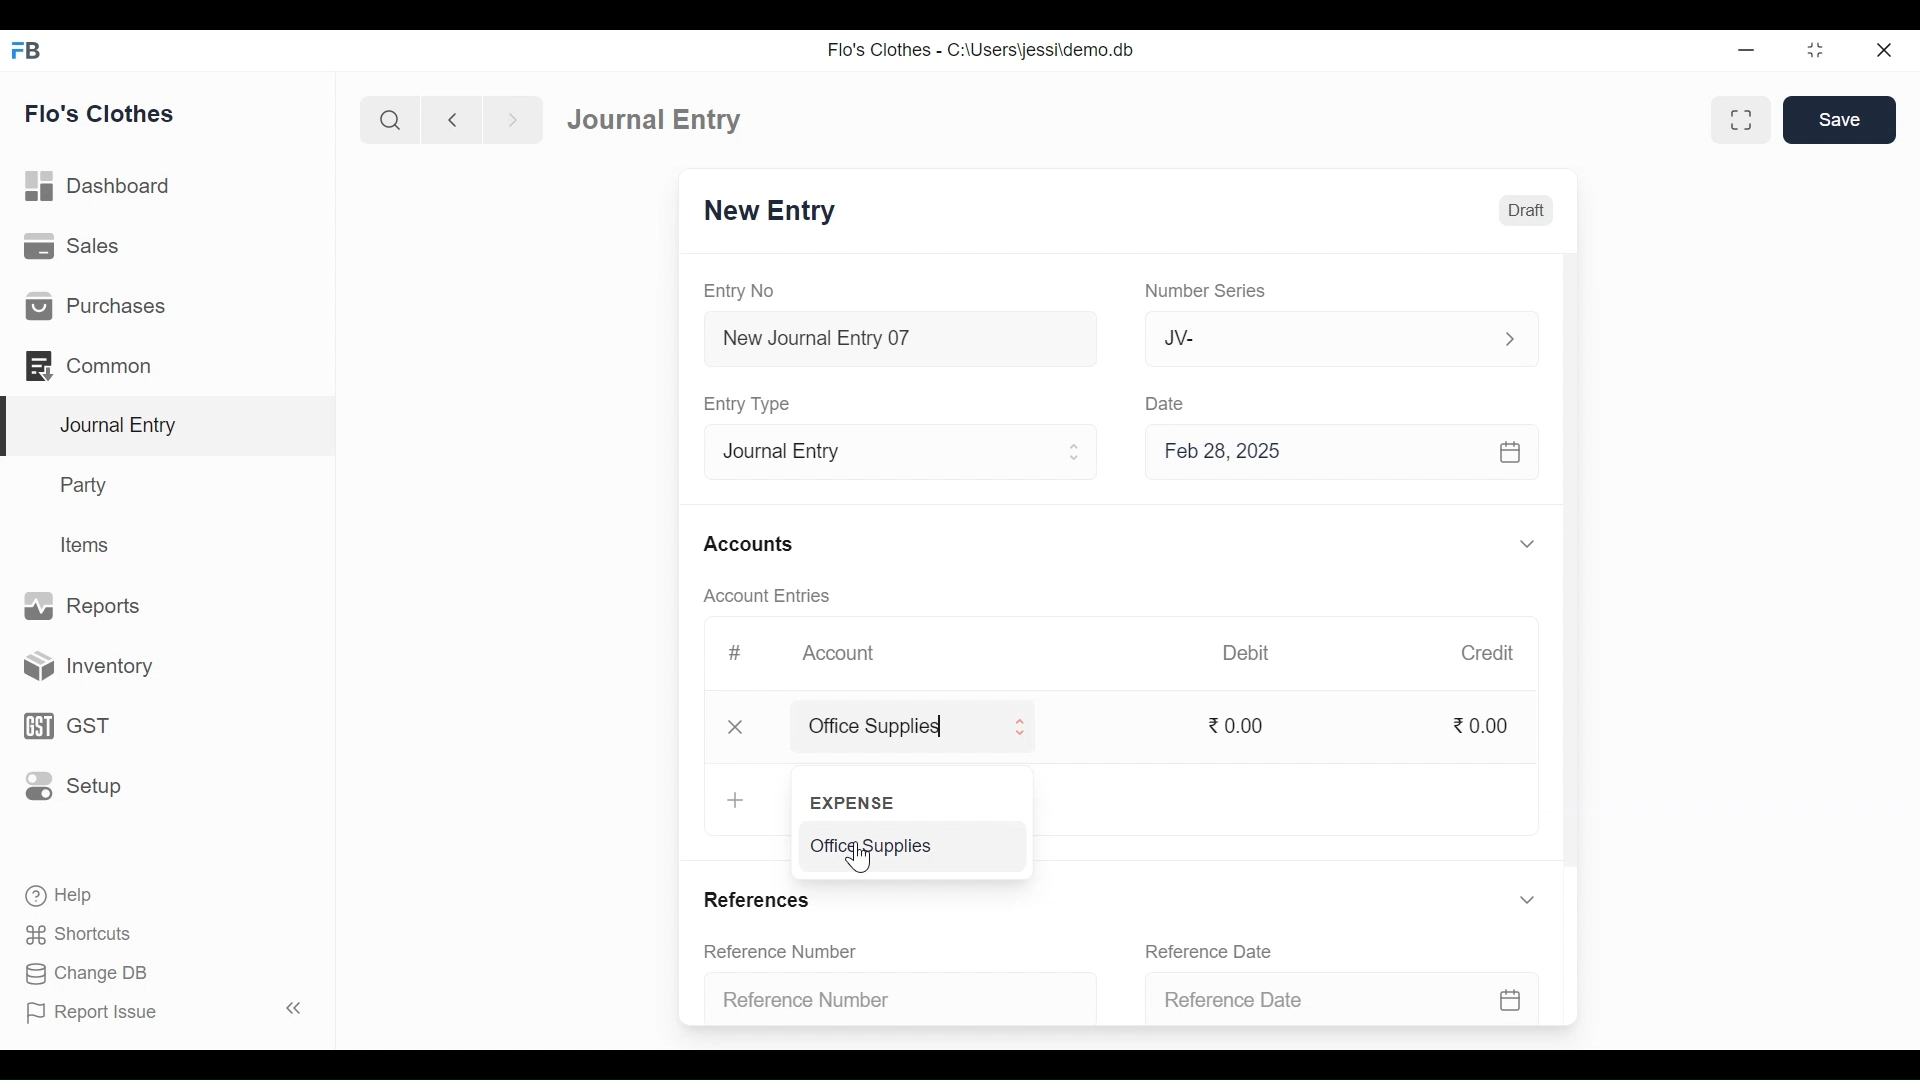 The image size is (1920, 1080). I want to click on 0.00, so click(1243, 725).